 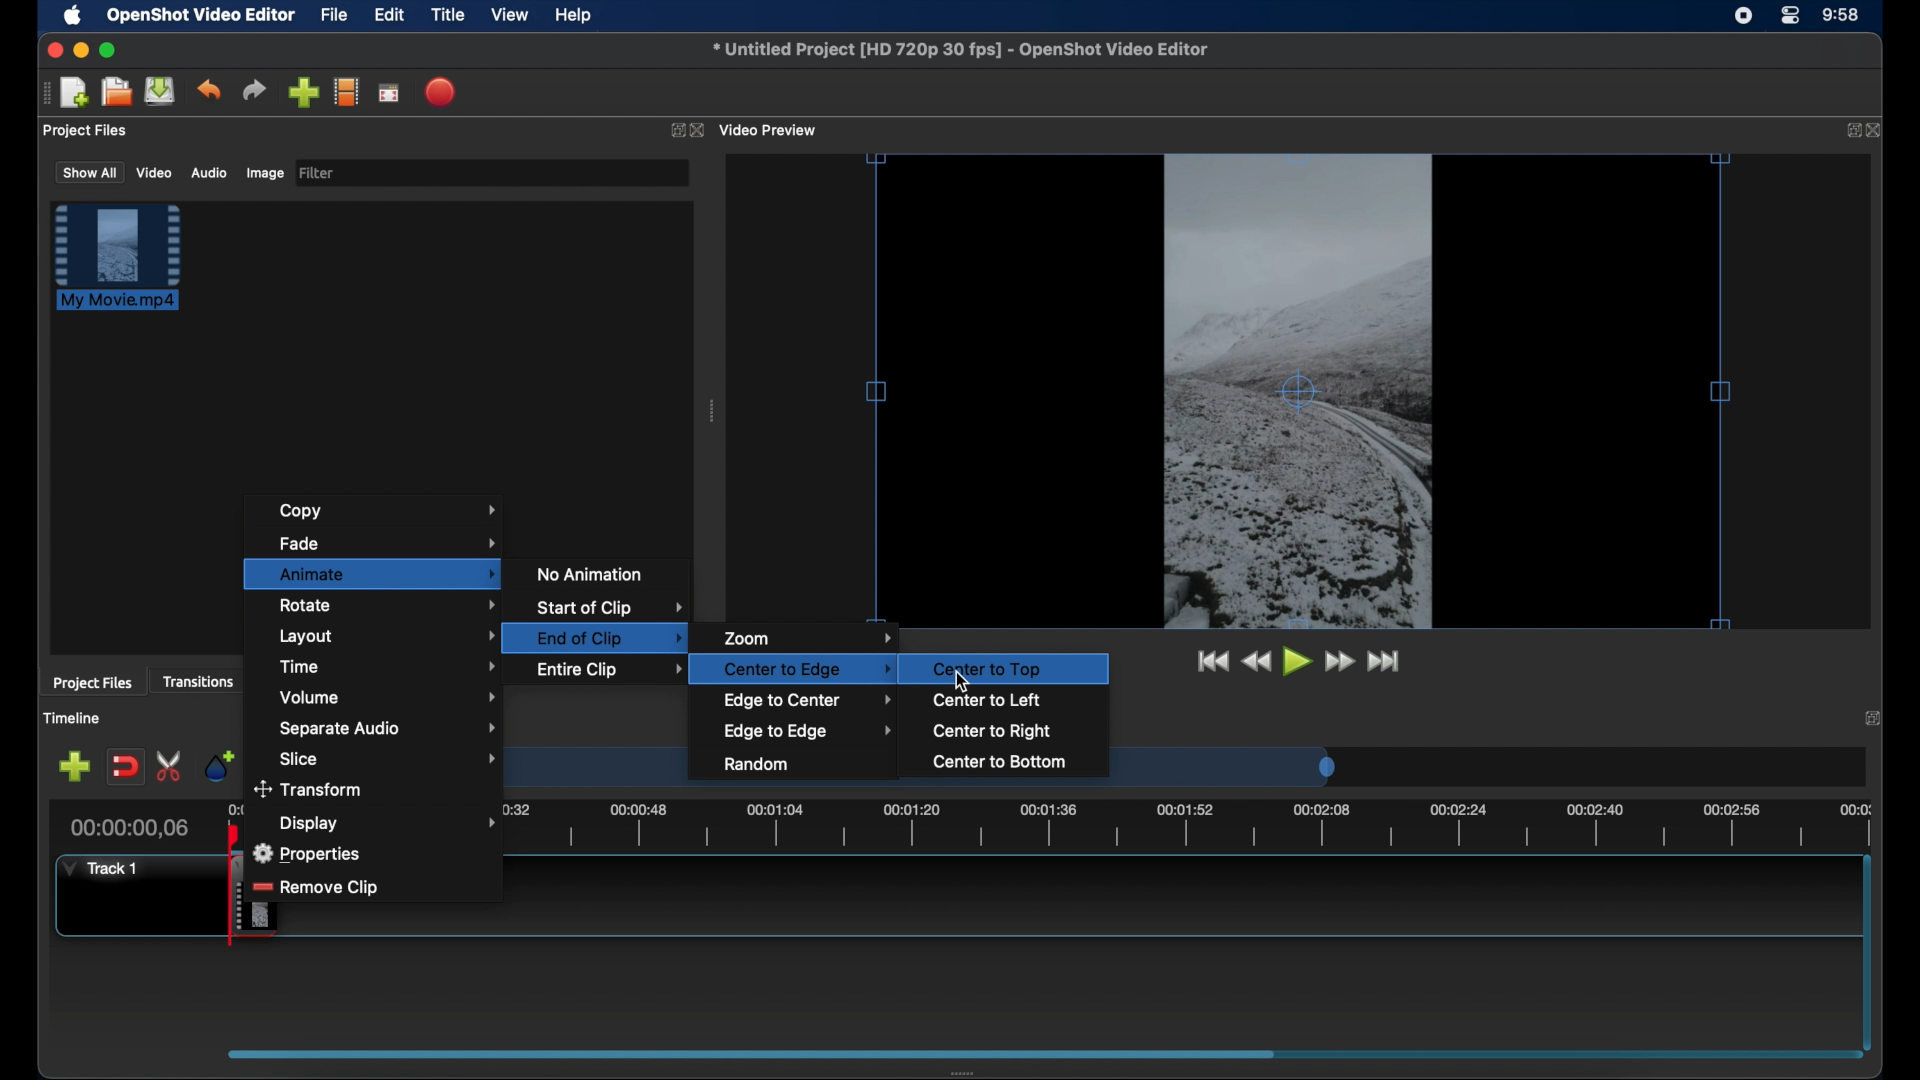 I want to click on project files, so click(x=87, y=131).